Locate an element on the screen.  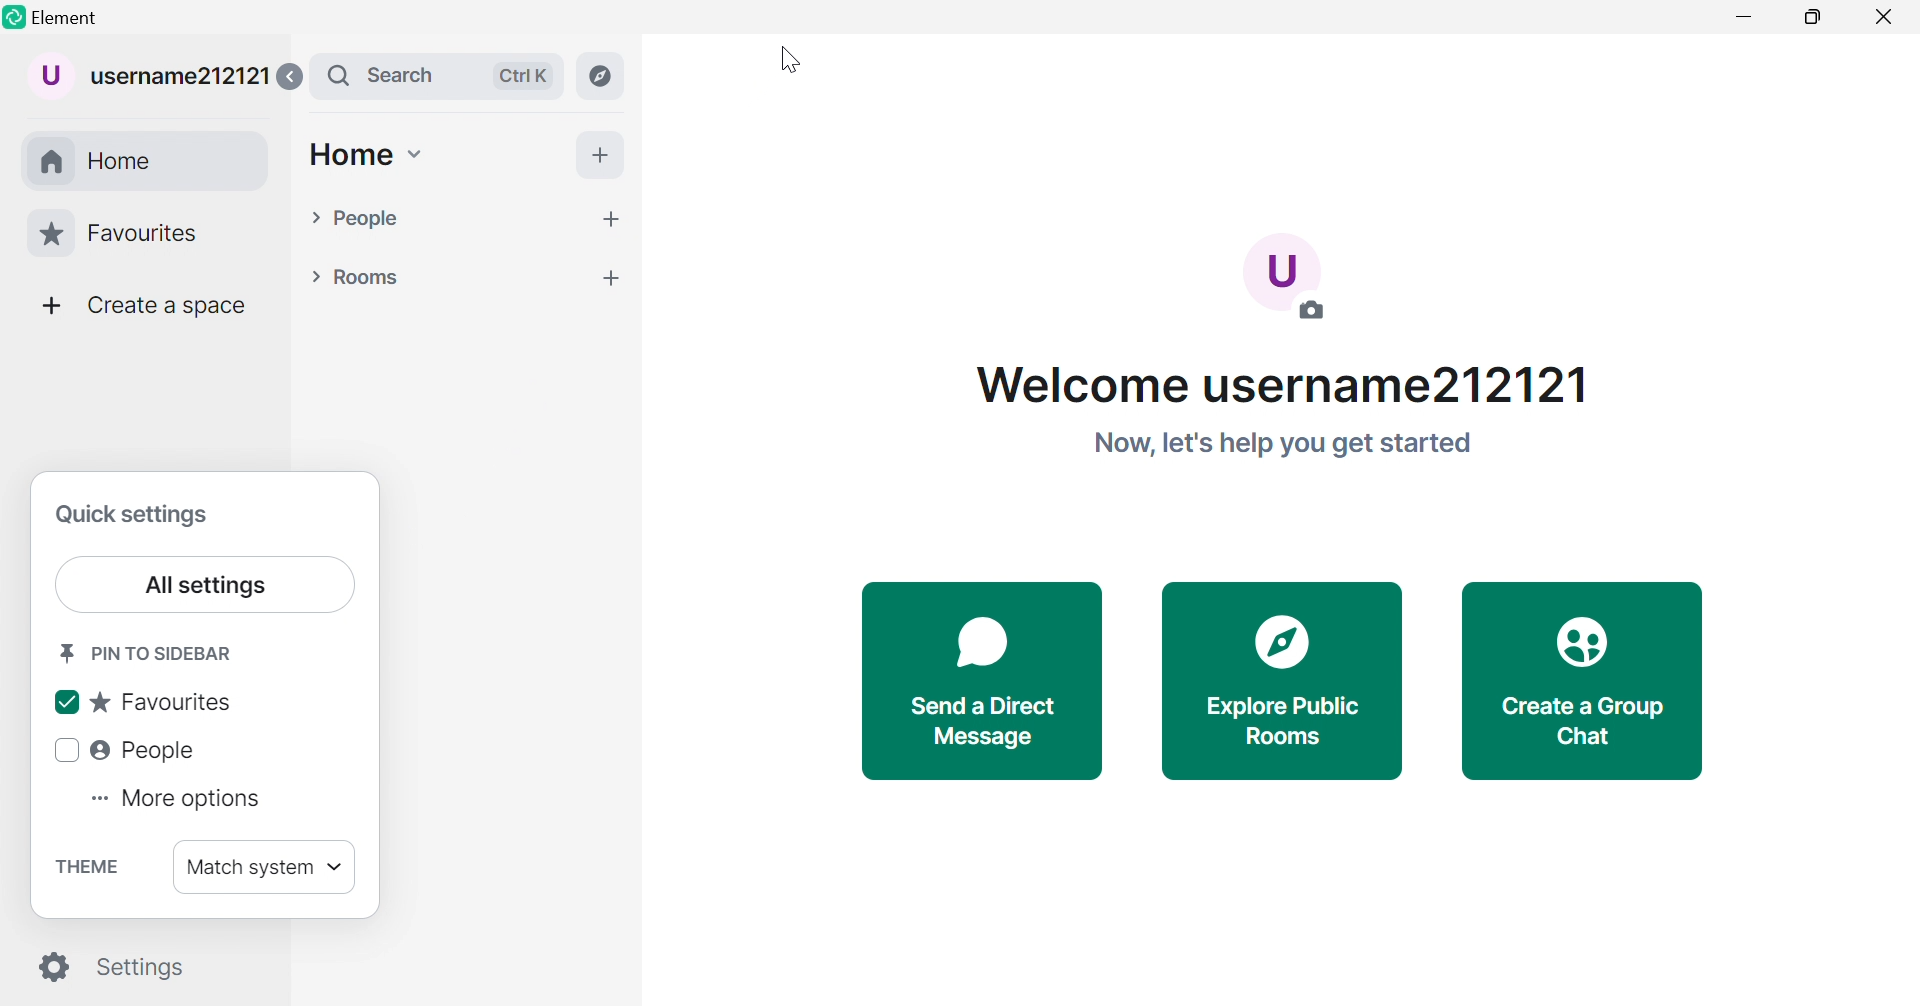
more is located at coordinates (610, 277).